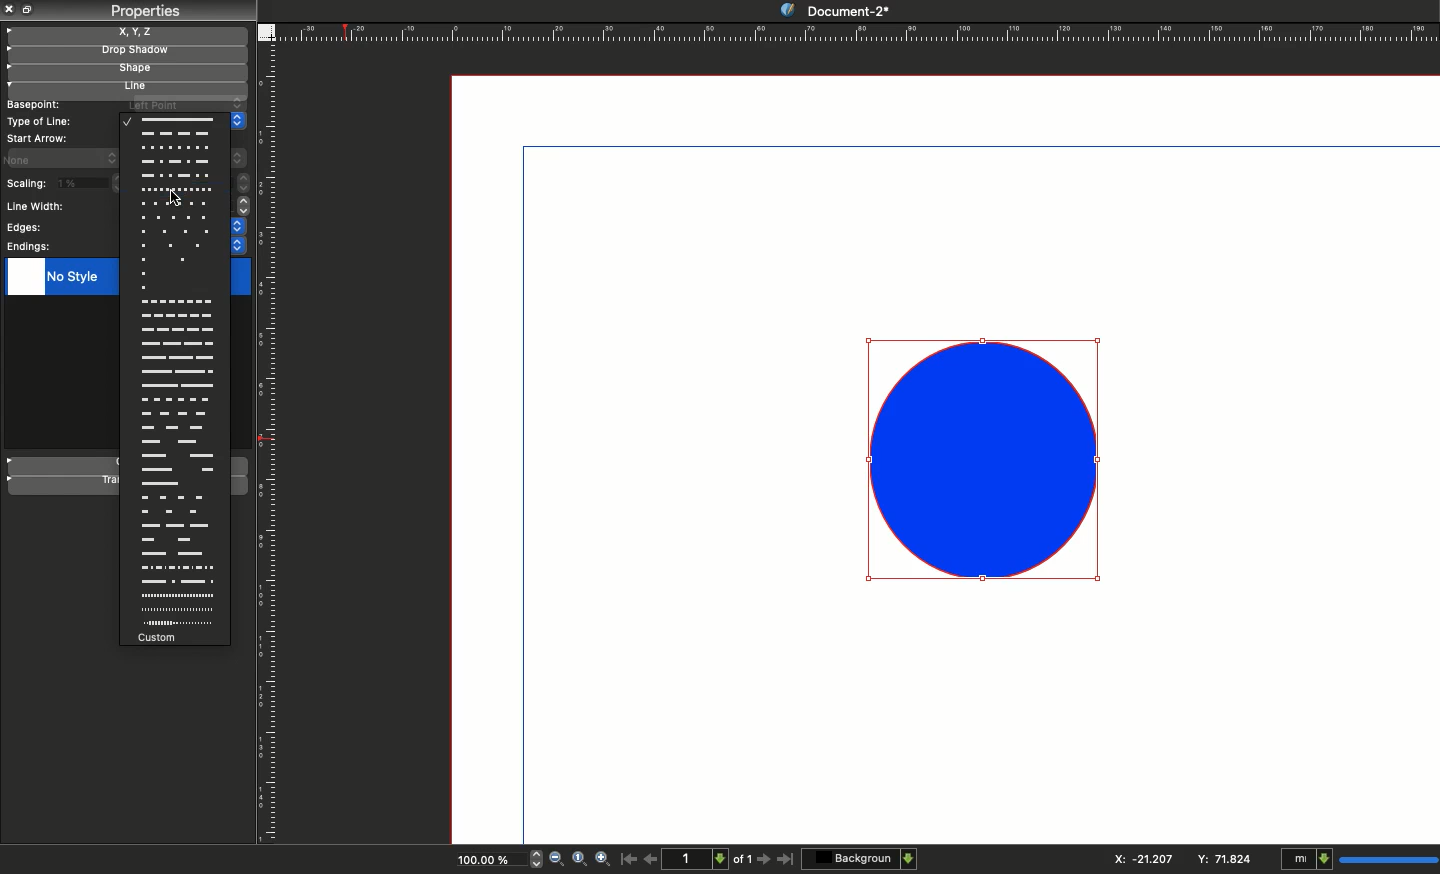 This screenshot has height=874, width=1440. What do you see at coordinates (30, 247) in the screenshot?
I see `Endings` at bounding box center [30, 247].